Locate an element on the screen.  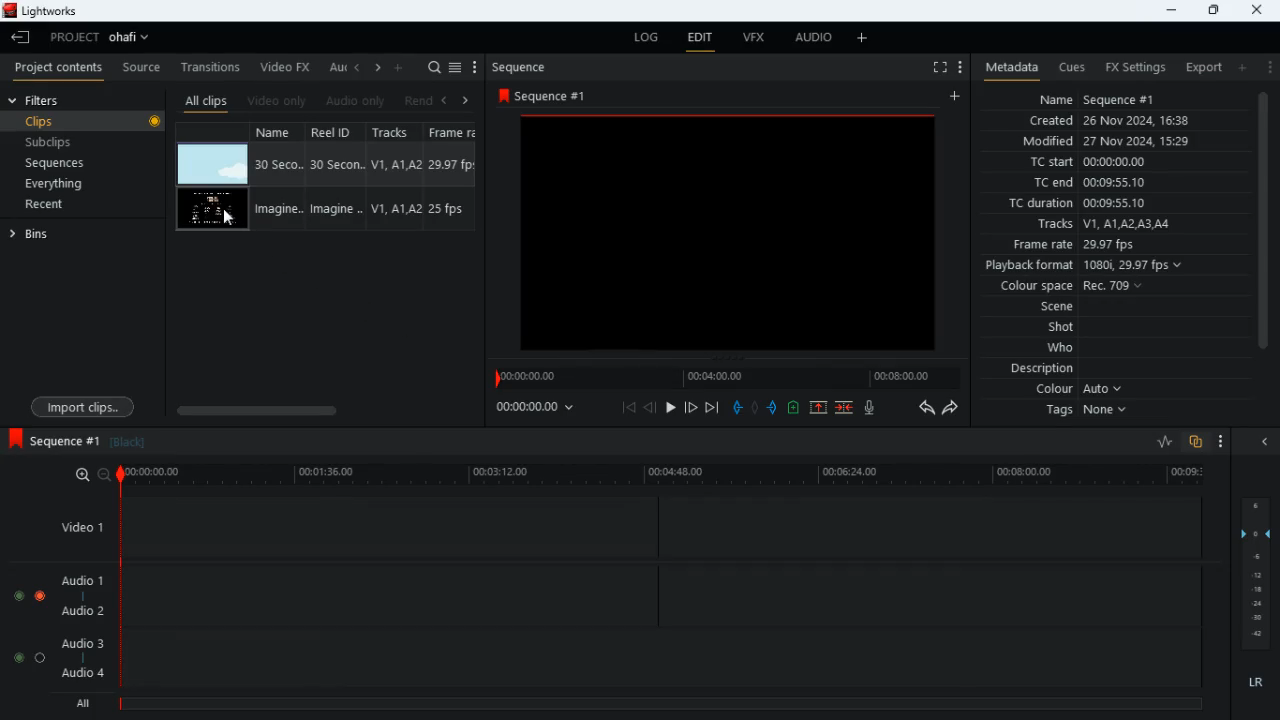
toggle is located at coordinates (41, 657).